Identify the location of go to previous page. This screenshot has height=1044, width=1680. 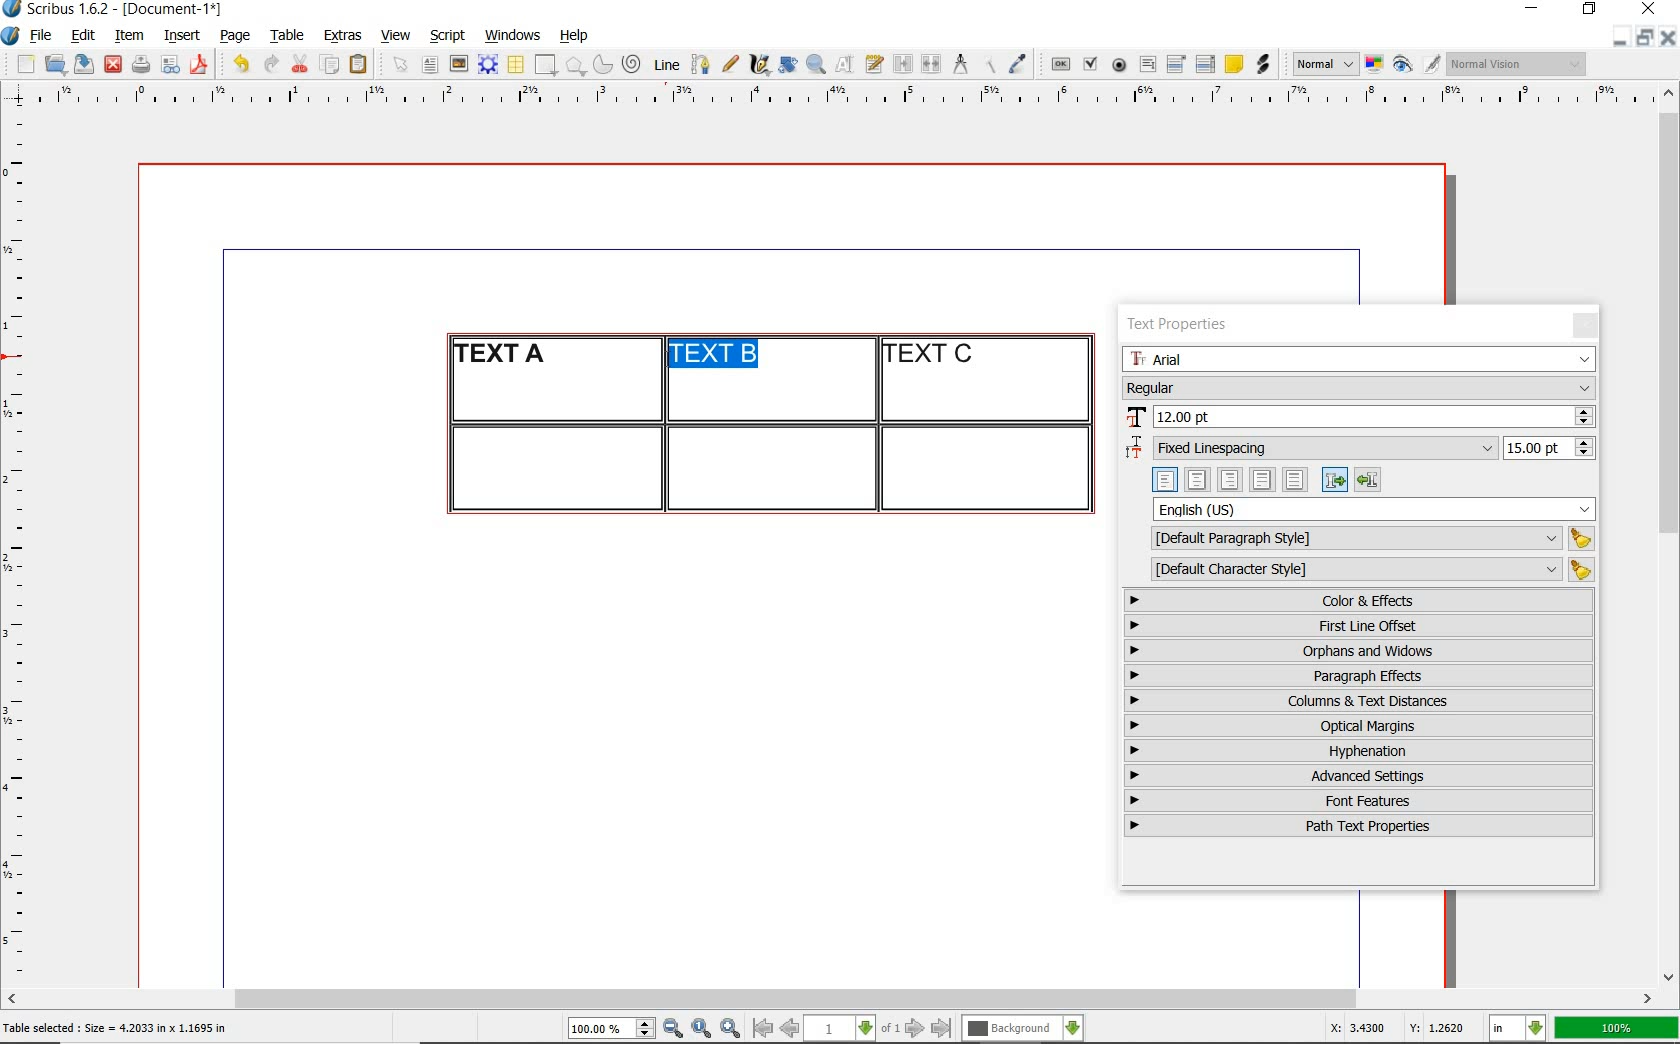
(789, 1029).